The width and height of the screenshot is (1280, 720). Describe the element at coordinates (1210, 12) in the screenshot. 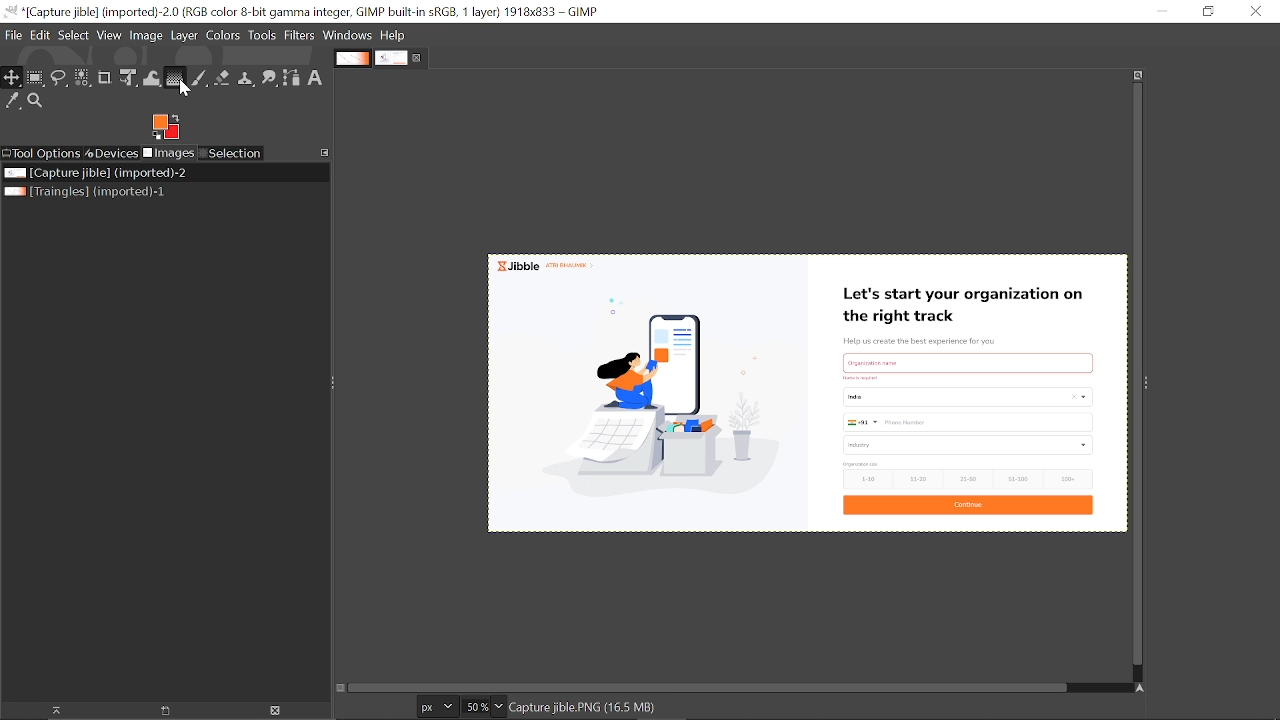

I see `Restore down` at that location.